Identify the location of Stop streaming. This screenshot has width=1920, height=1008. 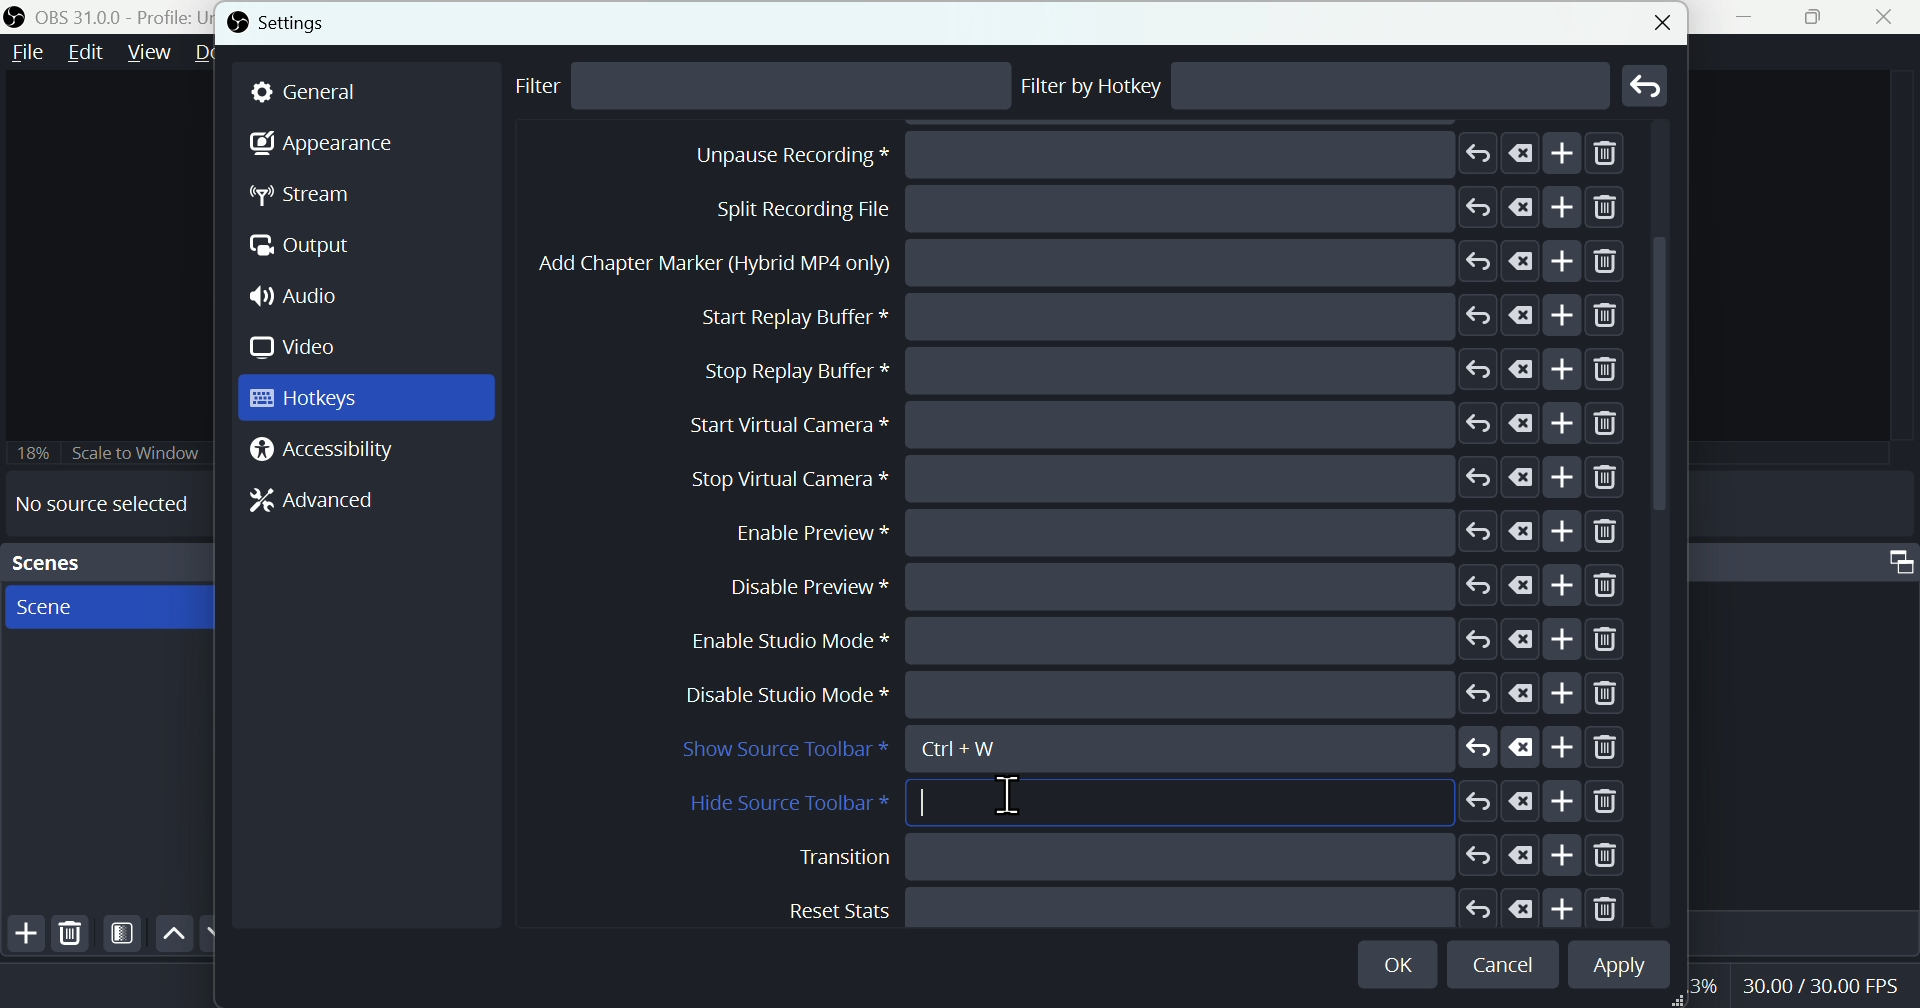
(1109, 156).